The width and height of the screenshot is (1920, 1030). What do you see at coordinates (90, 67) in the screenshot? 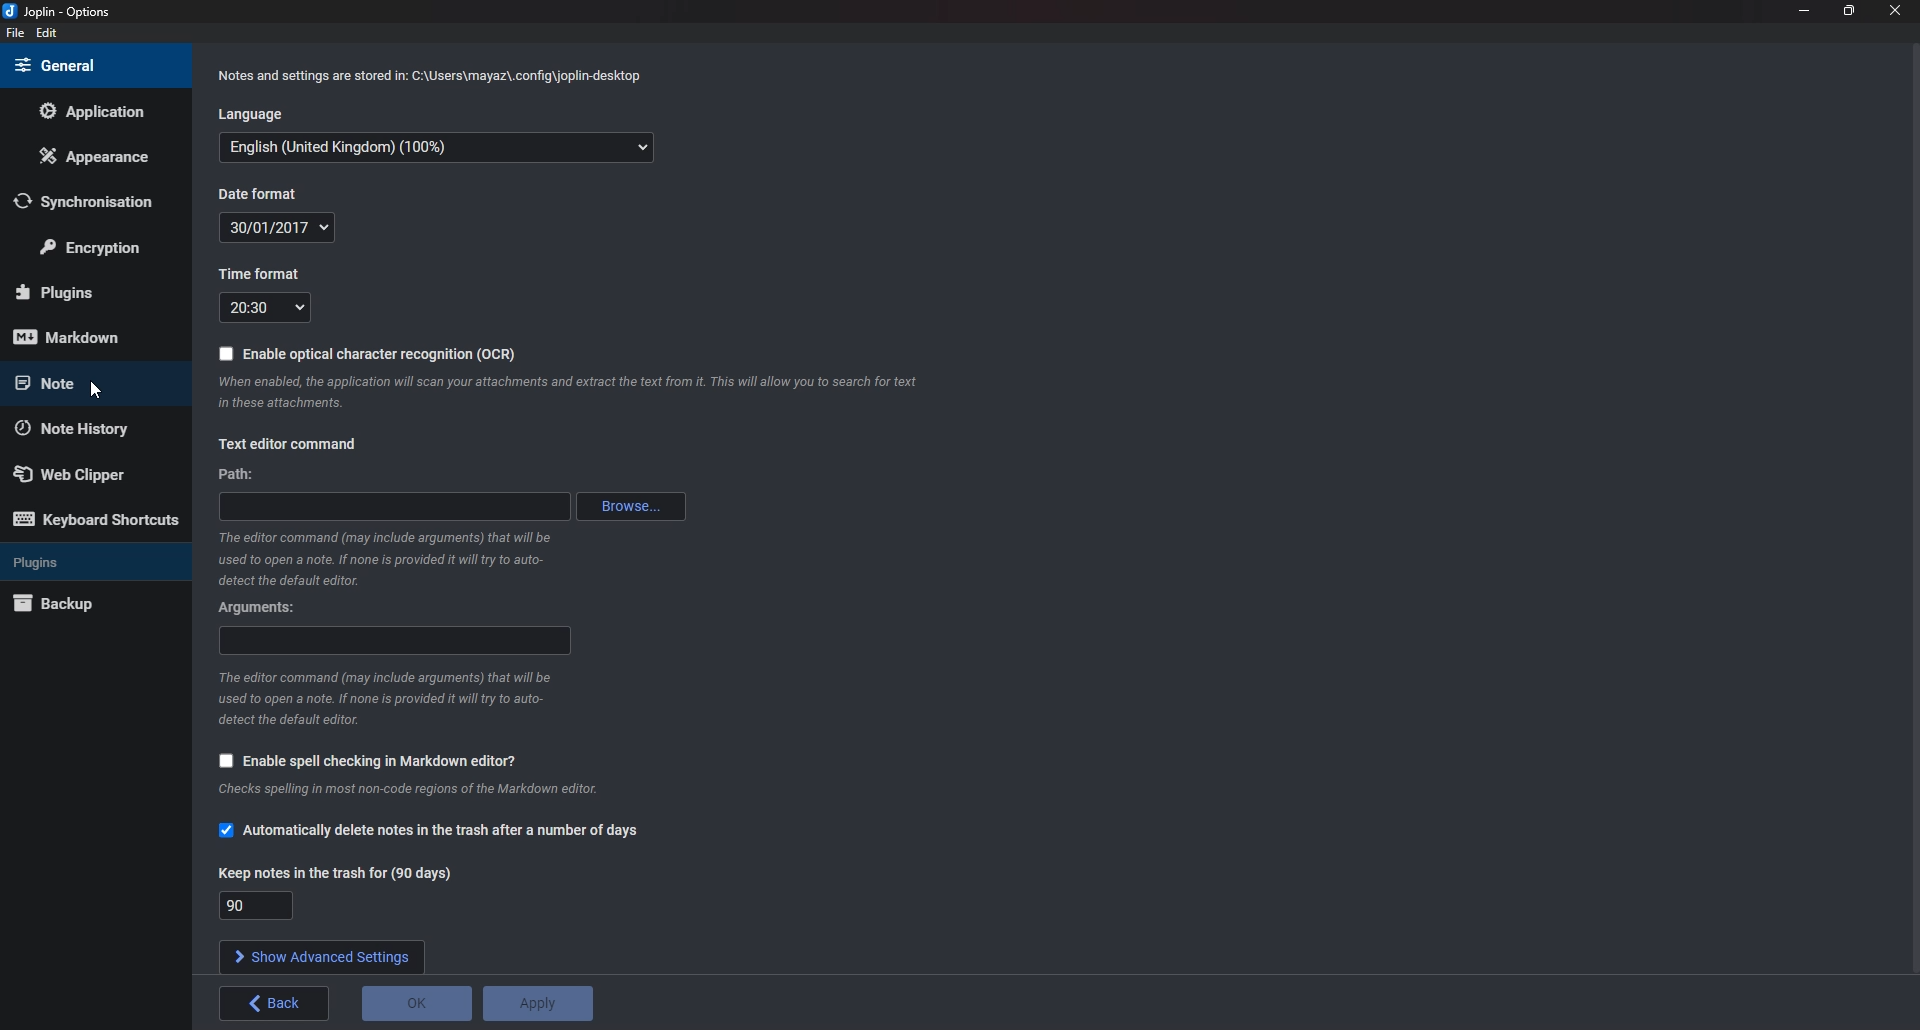
I see `General` at bounding box center [90, 67].